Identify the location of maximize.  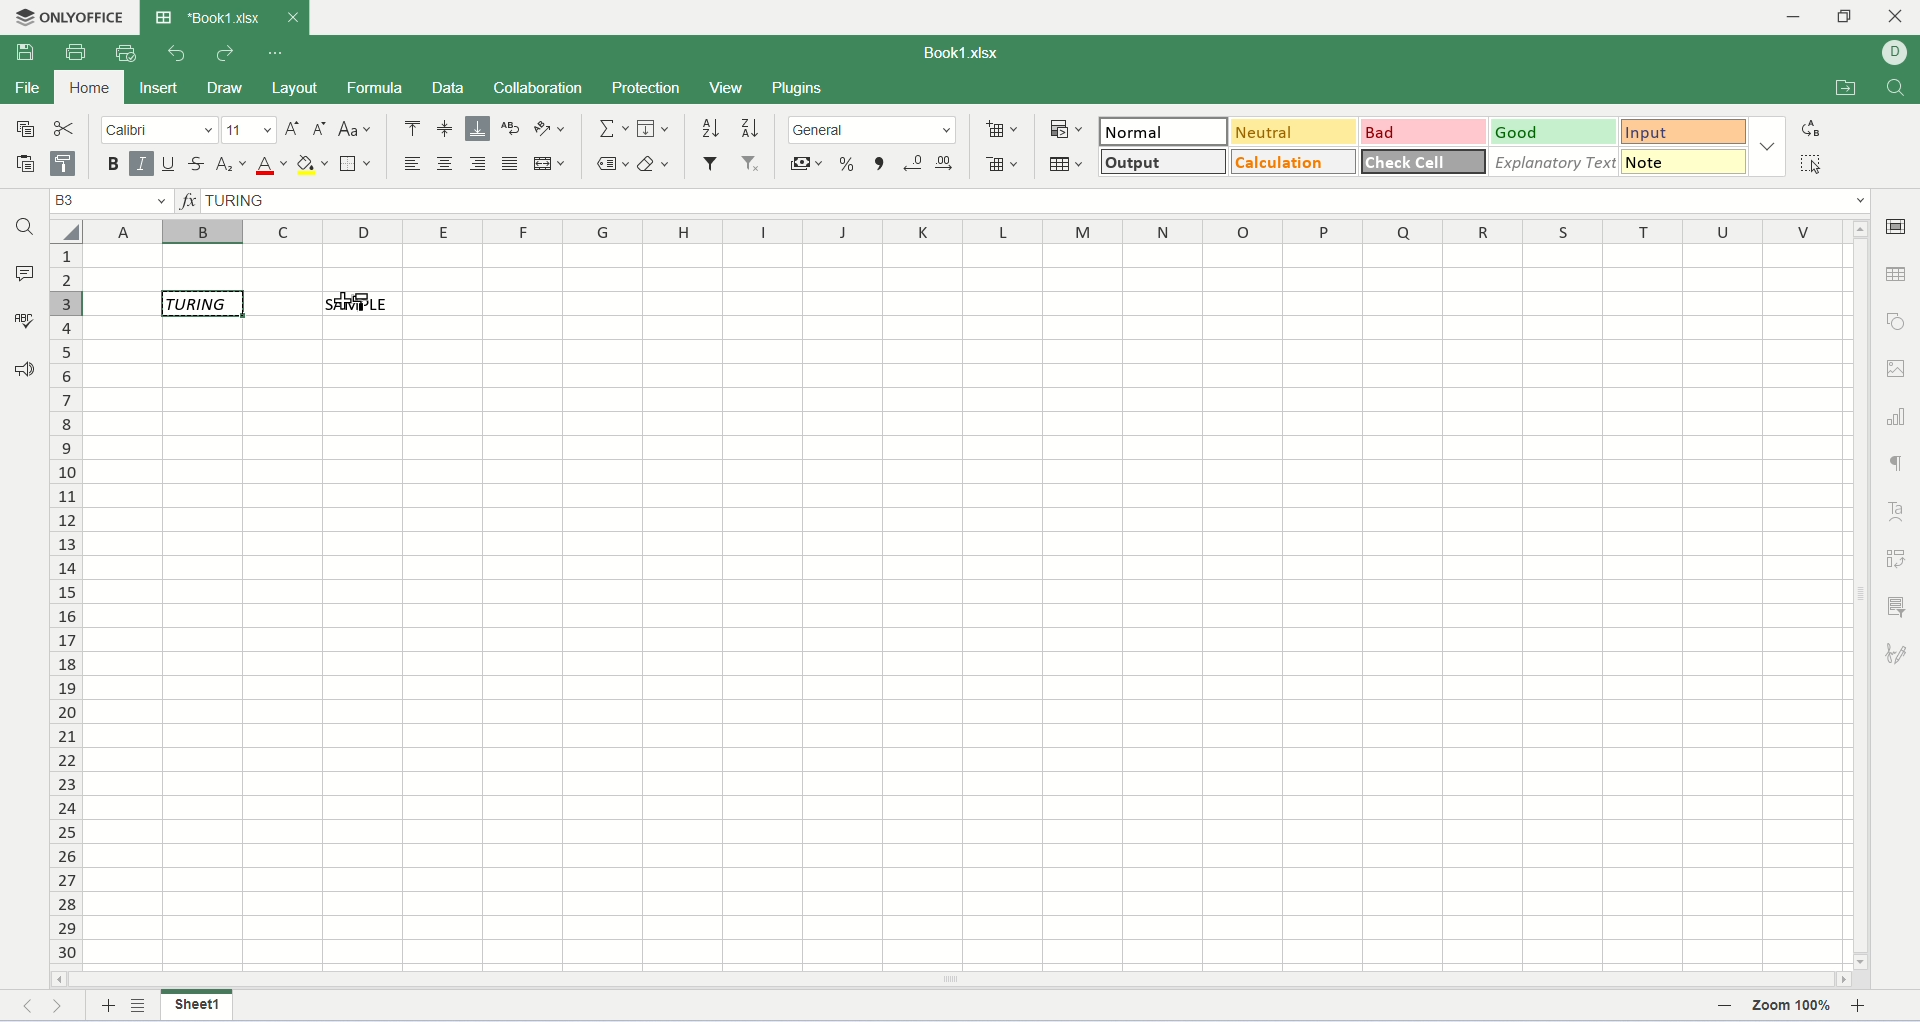
(1850, 19).